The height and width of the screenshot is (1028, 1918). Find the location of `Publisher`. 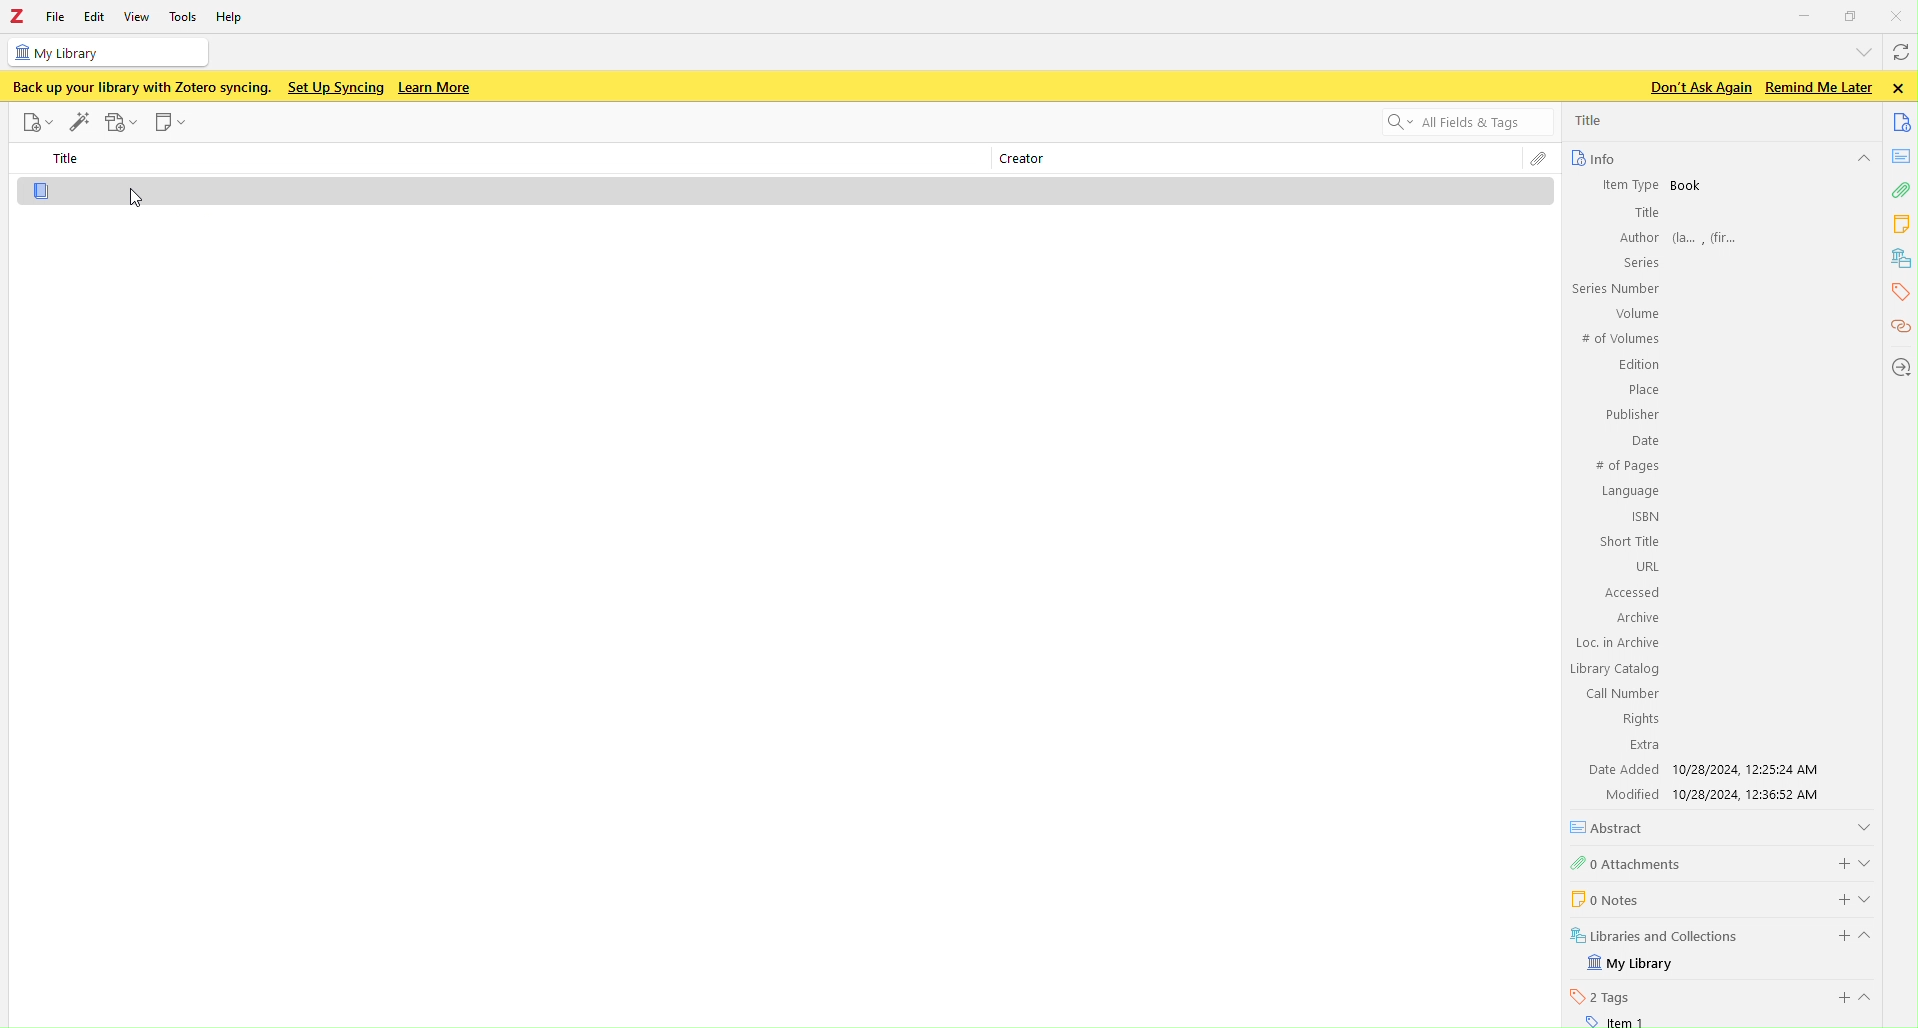

Publisher is located at coordinates (1630, 414).